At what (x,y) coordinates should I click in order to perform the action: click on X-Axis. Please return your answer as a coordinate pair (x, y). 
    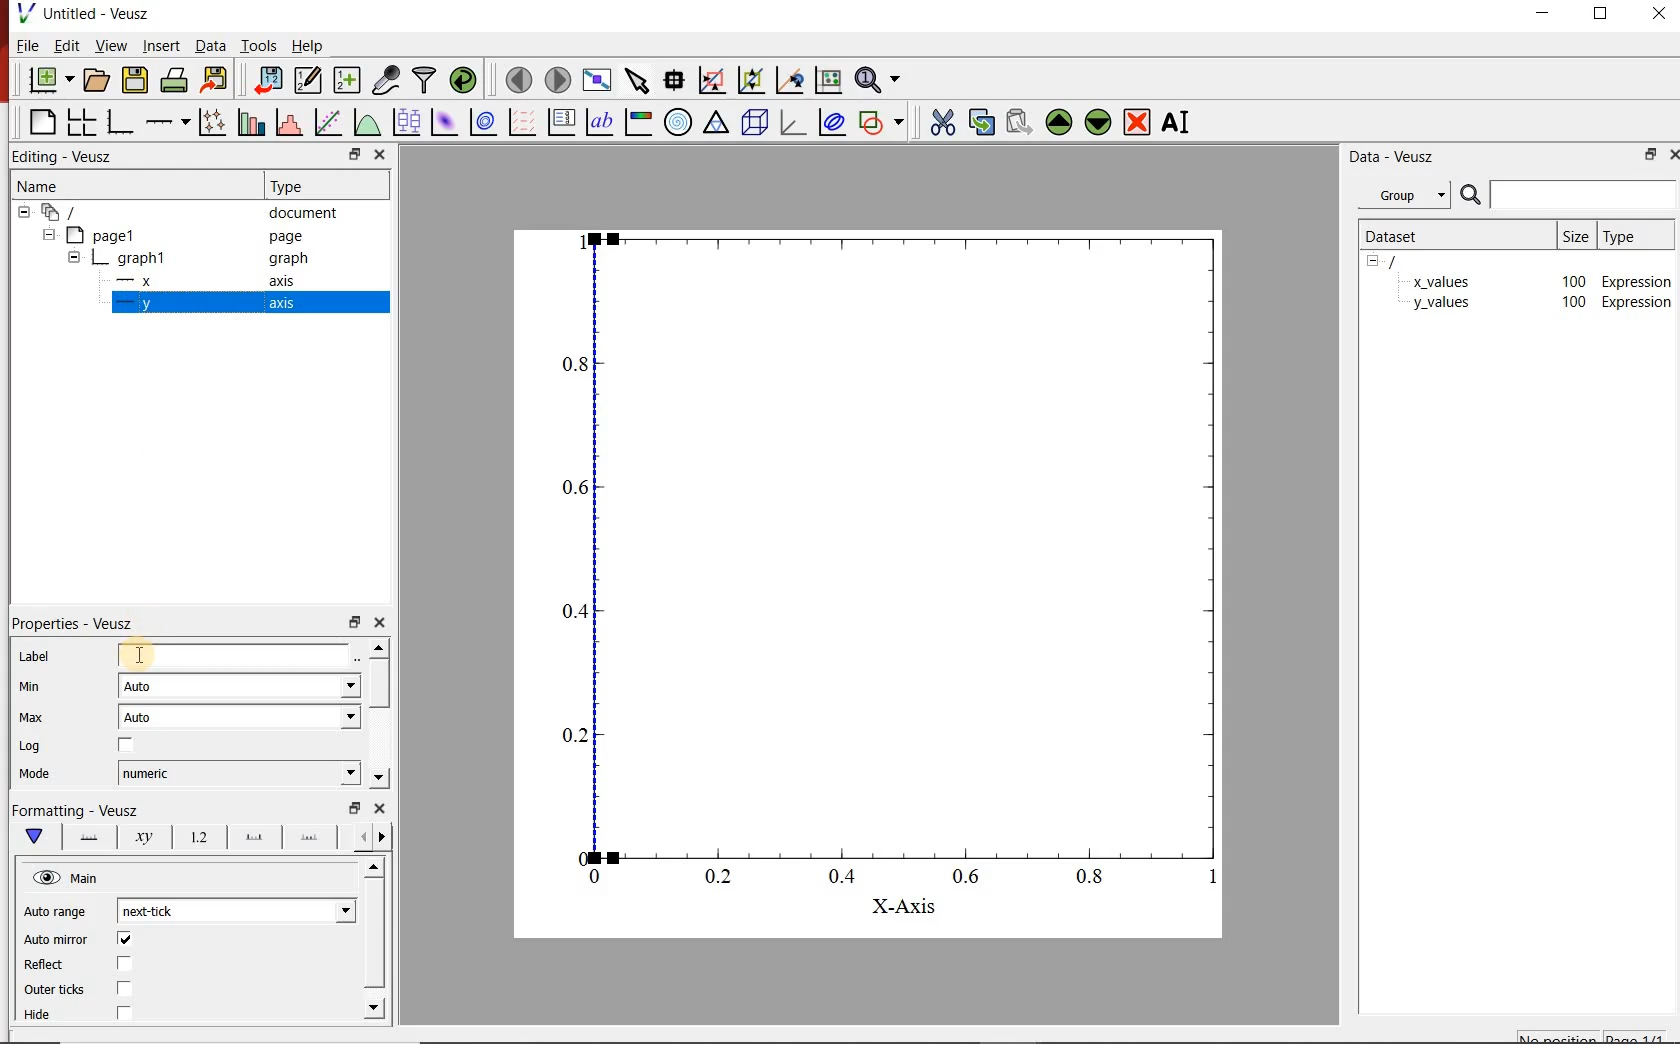
    Looking at the image, I should click on (898, 908).